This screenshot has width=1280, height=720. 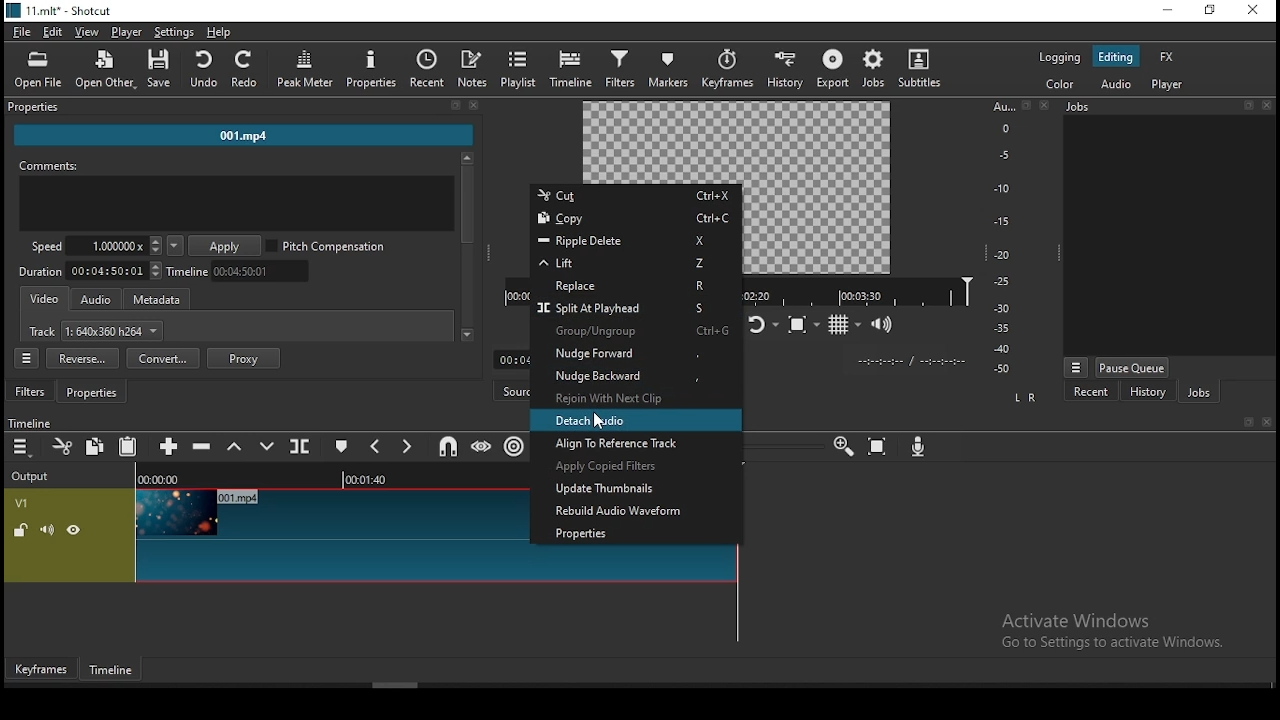 What do you see at coordinates (23, 502) in the screenshot?
I see `v1` at bounding box center [23, 502].